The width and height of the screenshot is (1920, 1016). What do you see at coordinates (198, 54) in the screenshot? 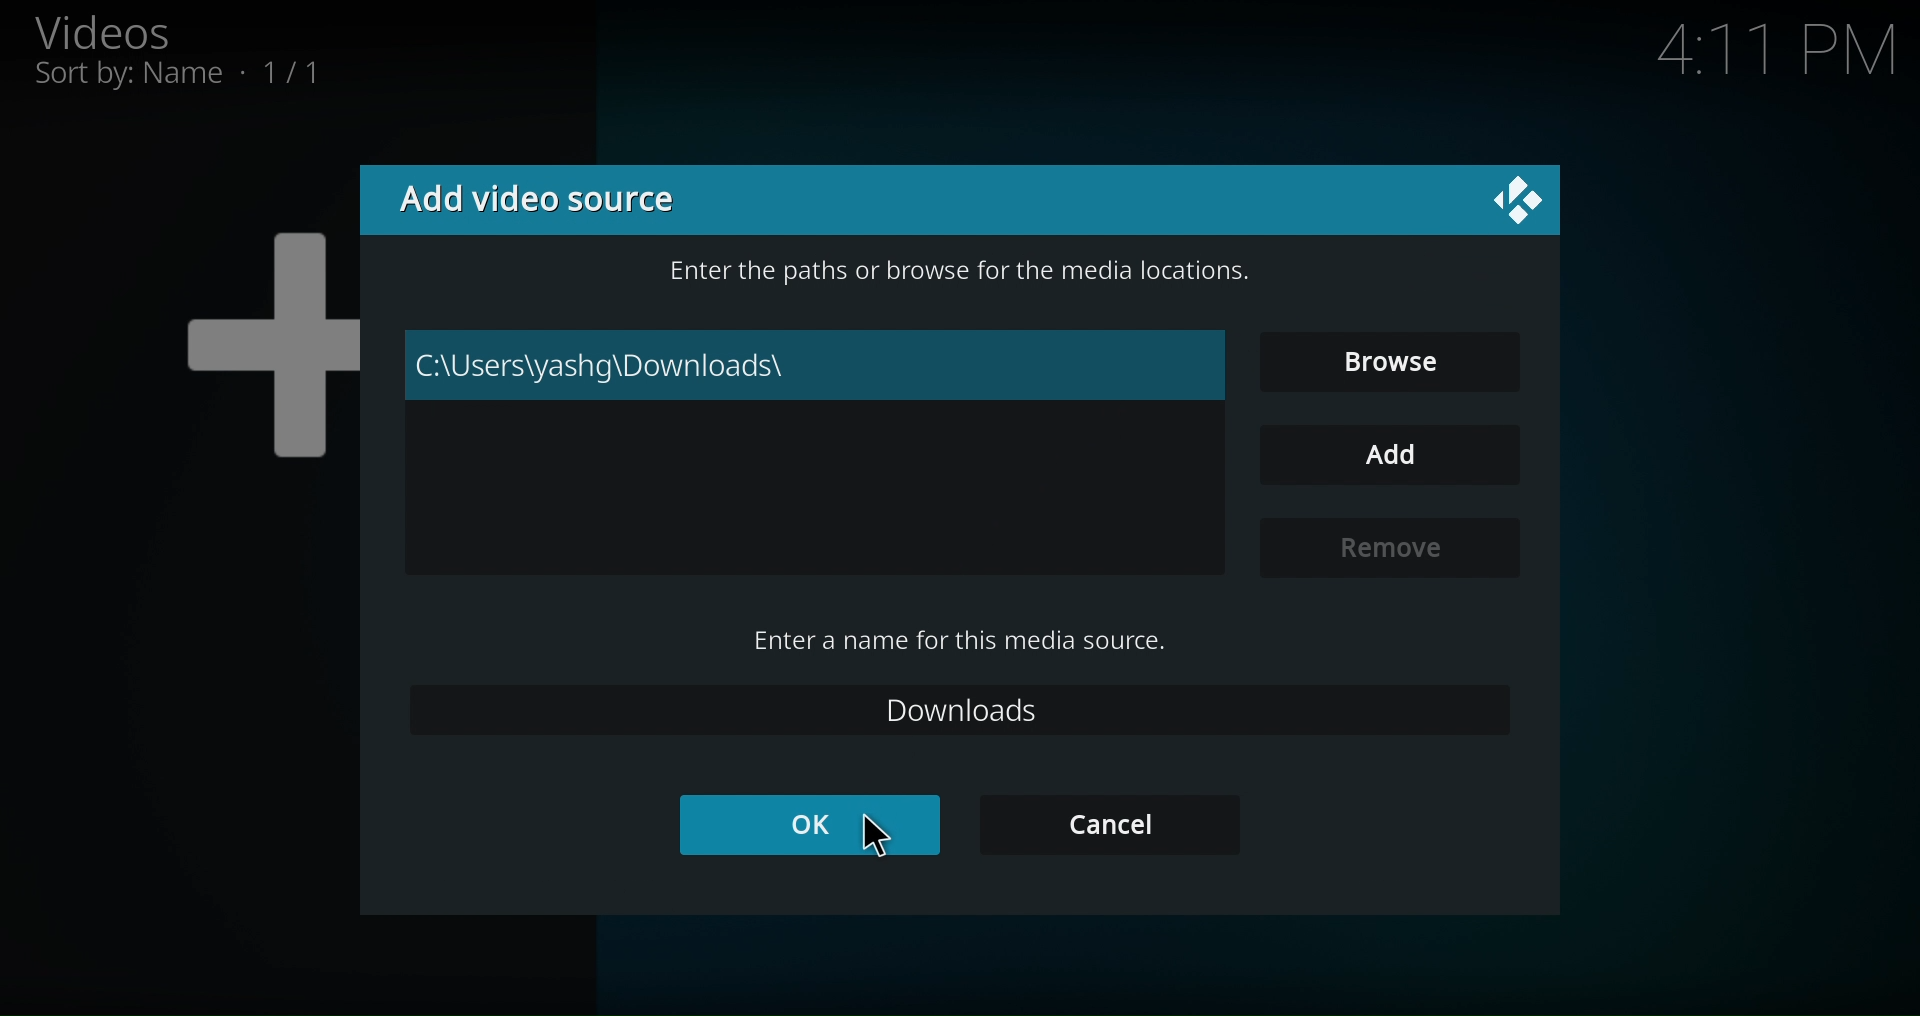
I see `Videos, Sort by: Name • 1/1` at bounding box center [198, 54].